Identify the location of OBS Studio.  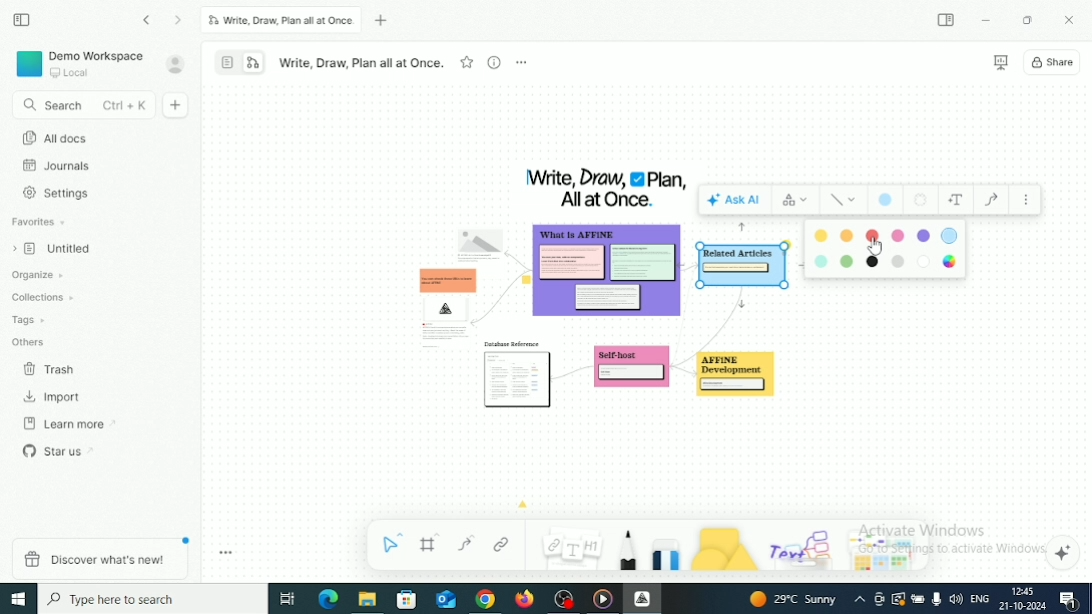
(566, 599).